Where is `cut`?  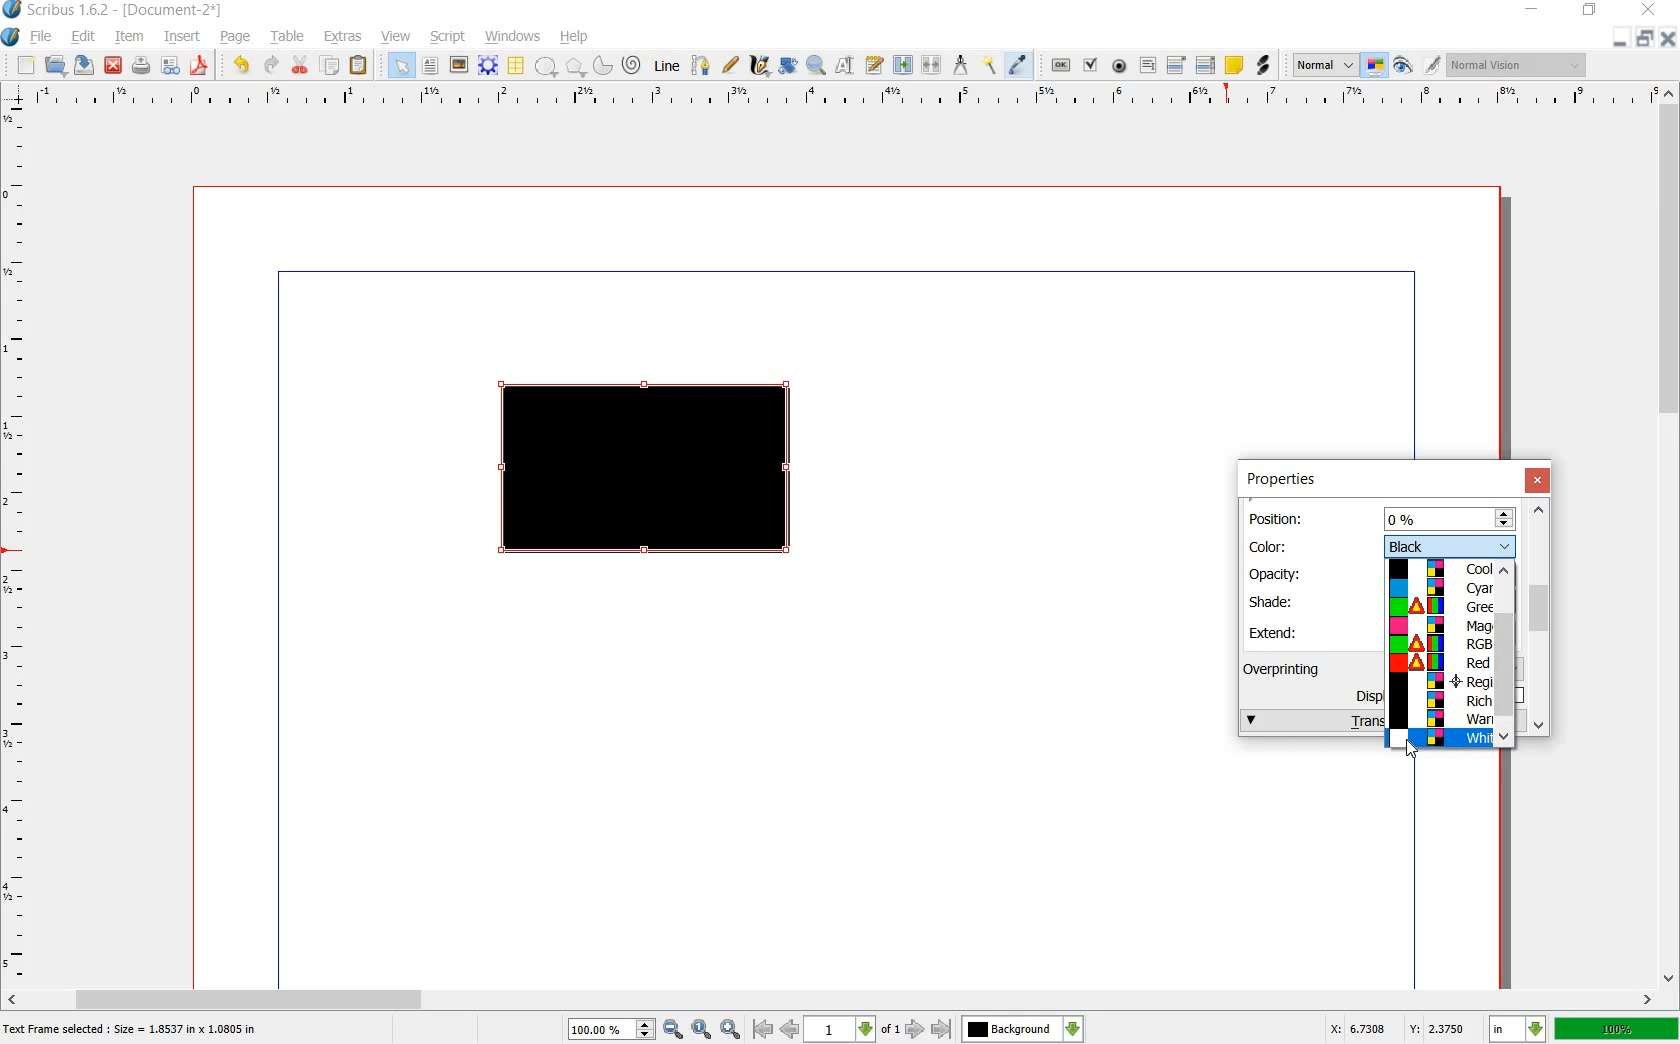
cut is located at coordinates (301, 66).